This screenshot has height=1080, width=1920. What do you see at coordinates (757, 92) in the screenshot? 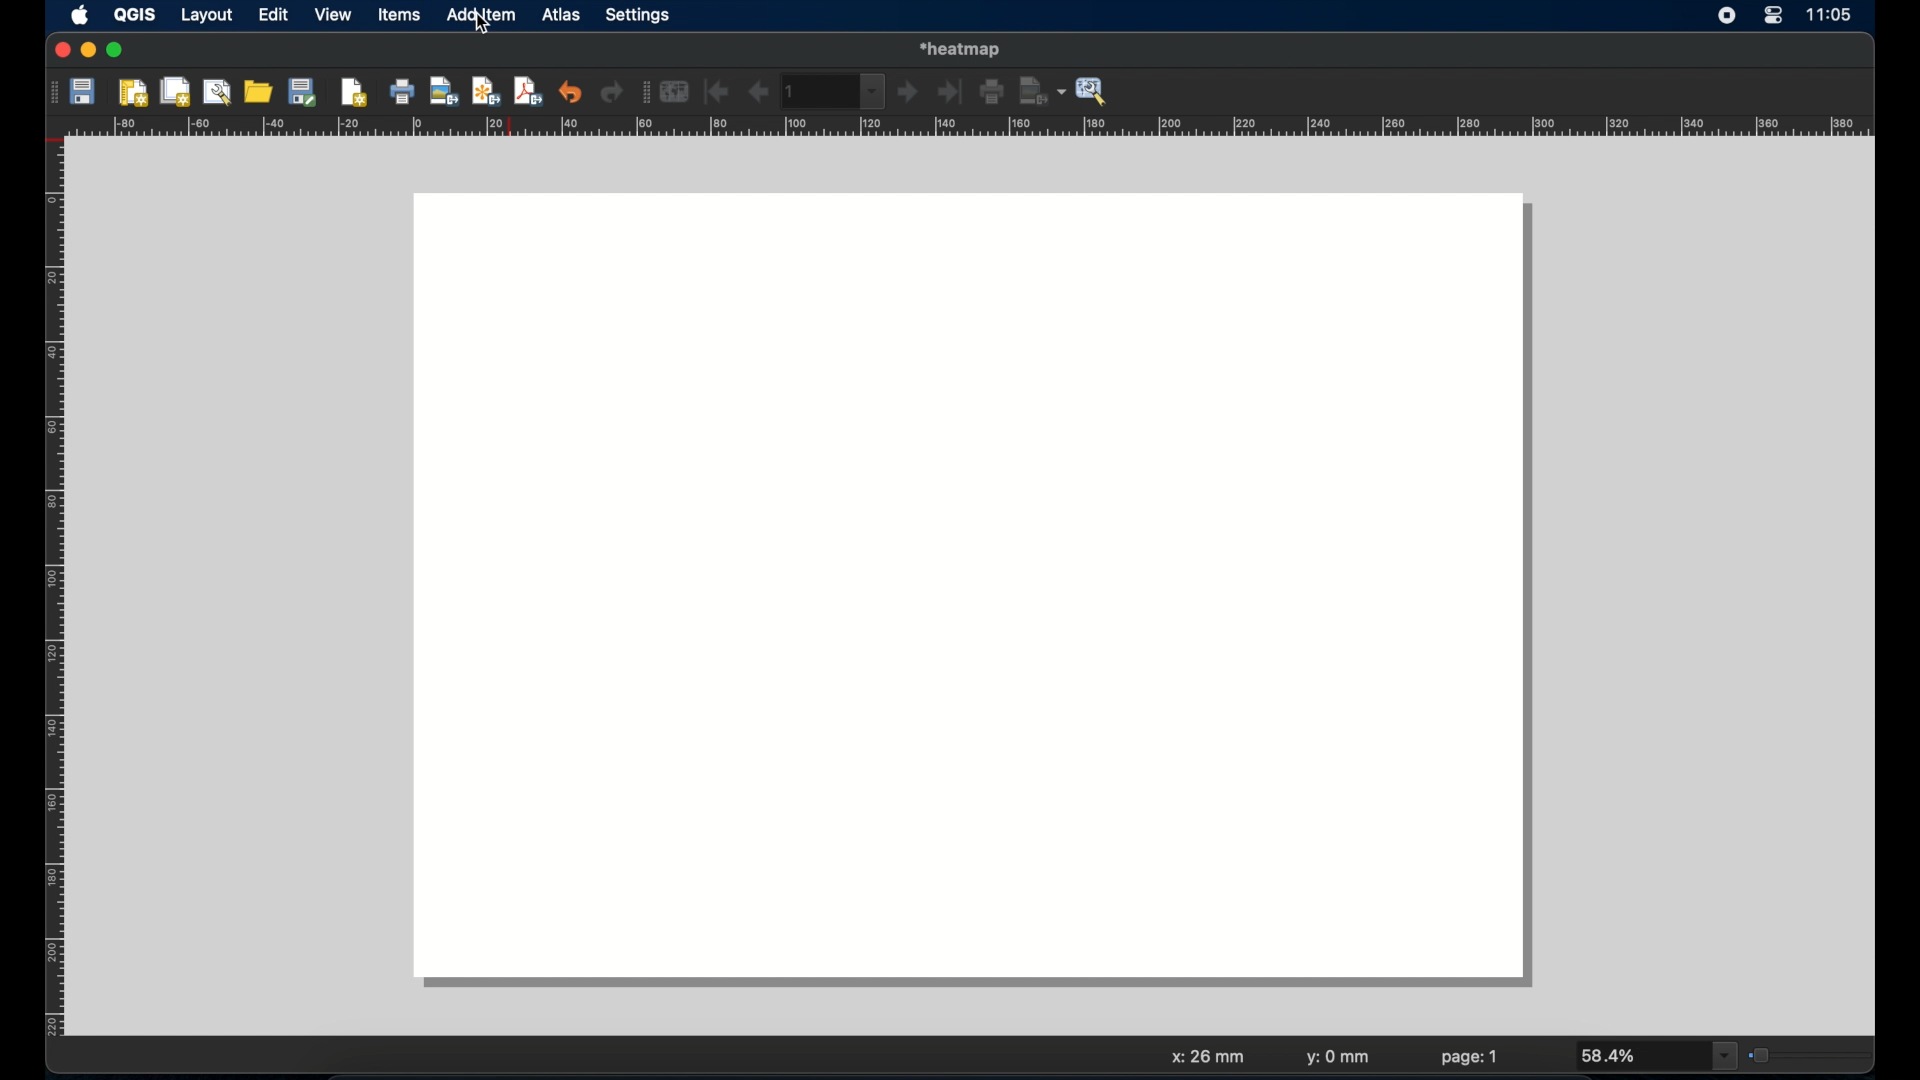
I see `previous feature` at bounding box center [757, 92].